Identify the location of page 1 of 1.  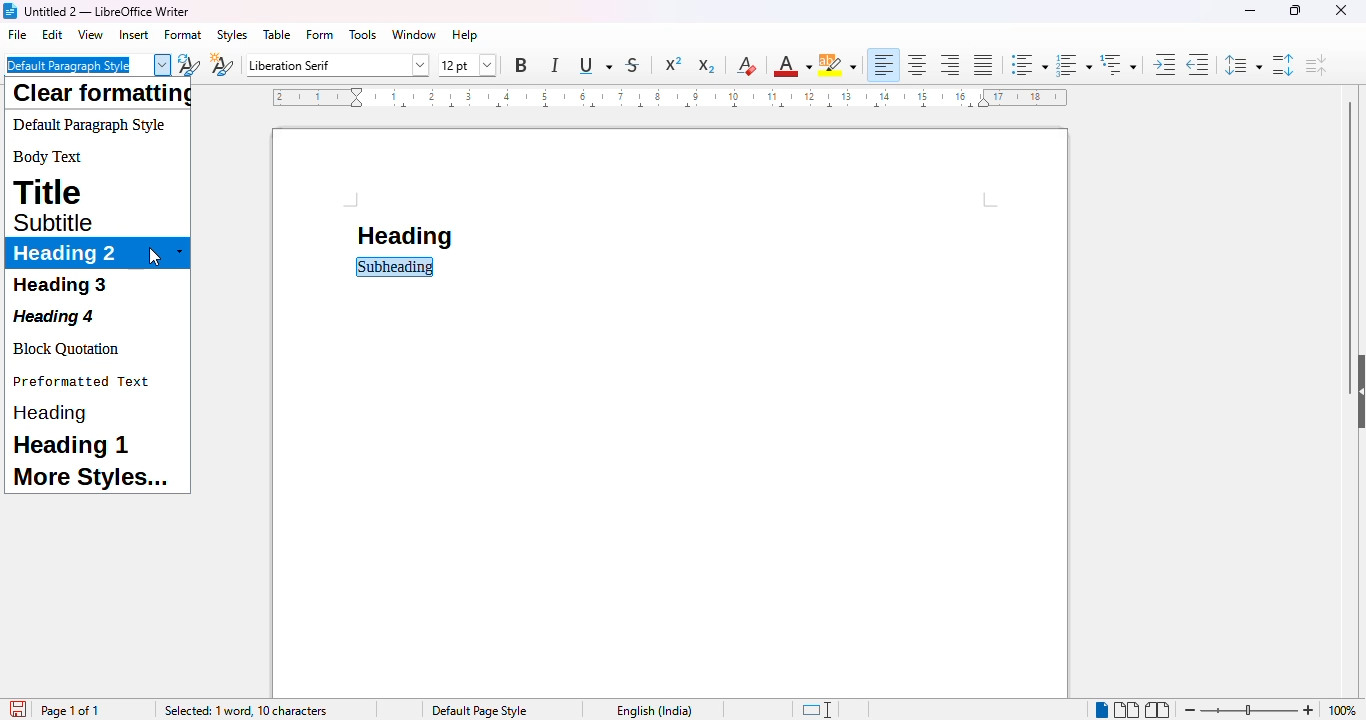
(70, 710).